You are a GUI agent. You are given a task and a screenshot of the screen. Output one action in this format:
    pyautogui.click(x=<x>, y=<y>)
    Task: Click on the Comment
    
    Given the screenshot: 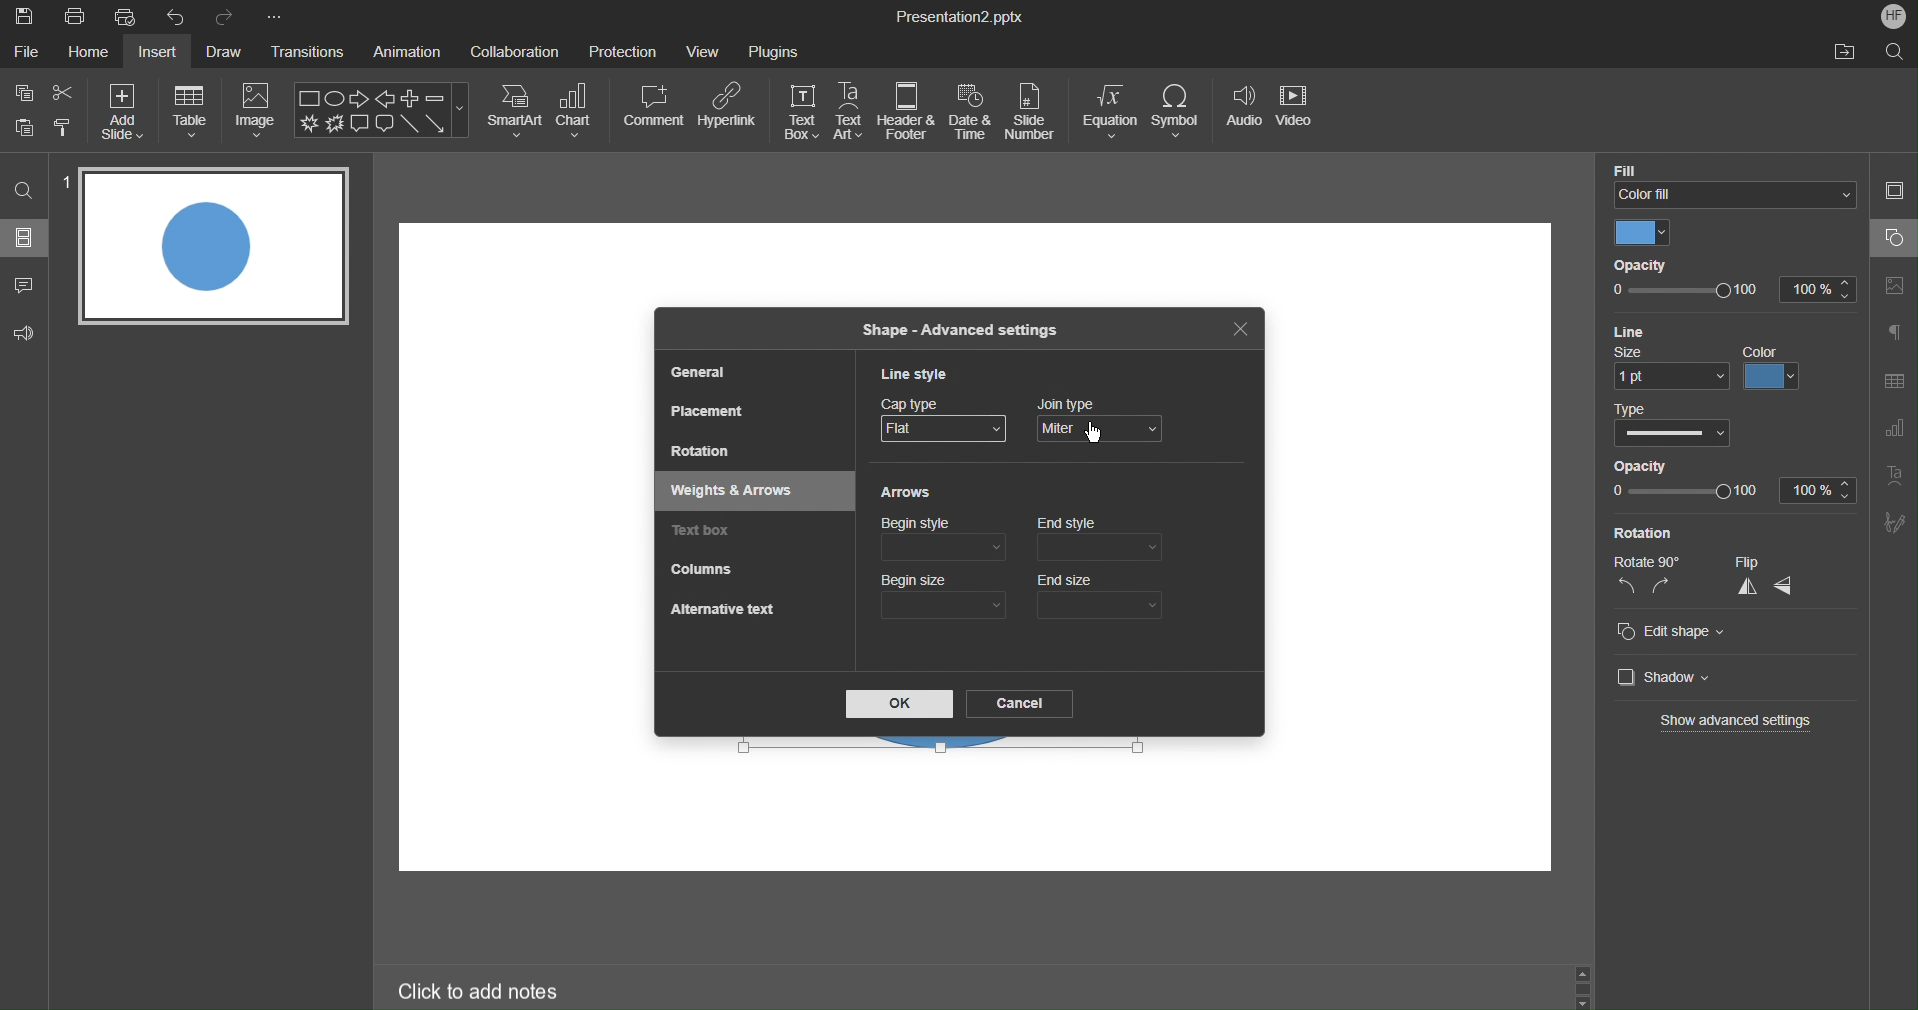 What is the action you would take?
    pyautogui.click(x=25, y=281)
    